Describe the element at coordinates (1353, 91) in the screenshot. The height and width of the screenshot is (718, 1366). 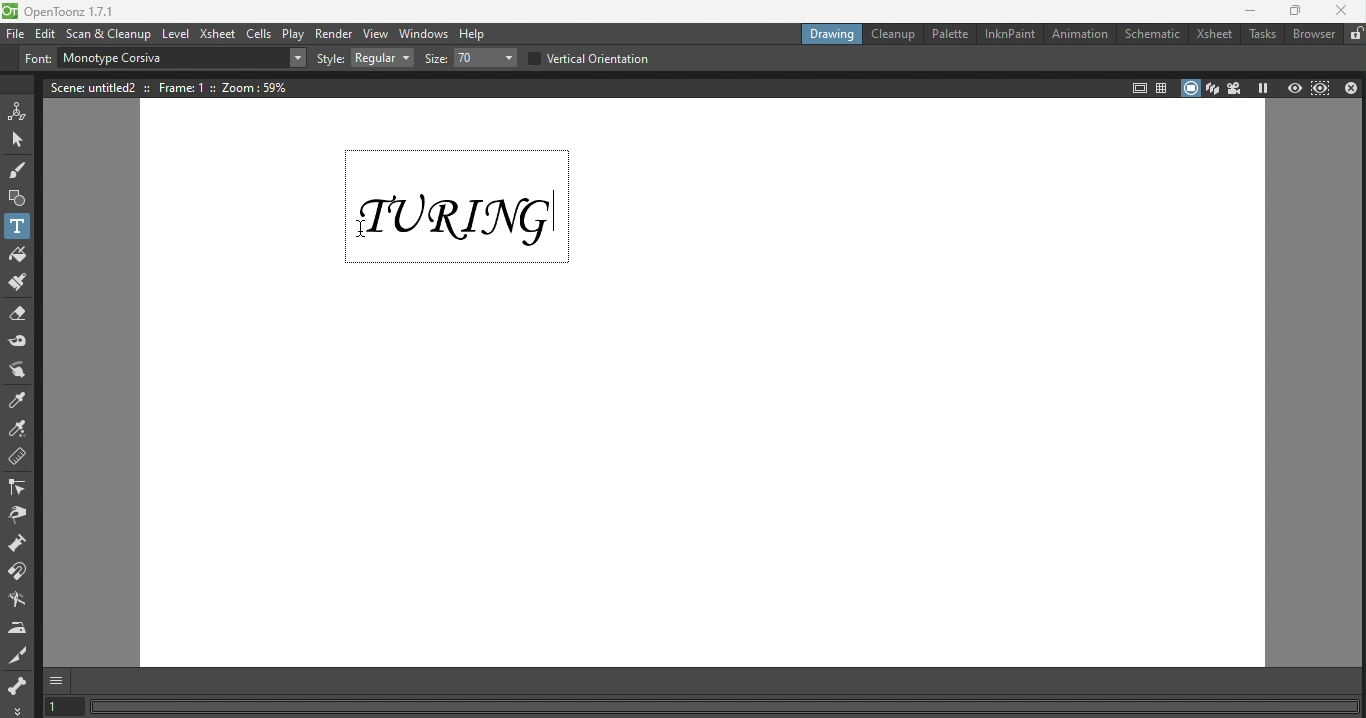
I see `Close` at that location.